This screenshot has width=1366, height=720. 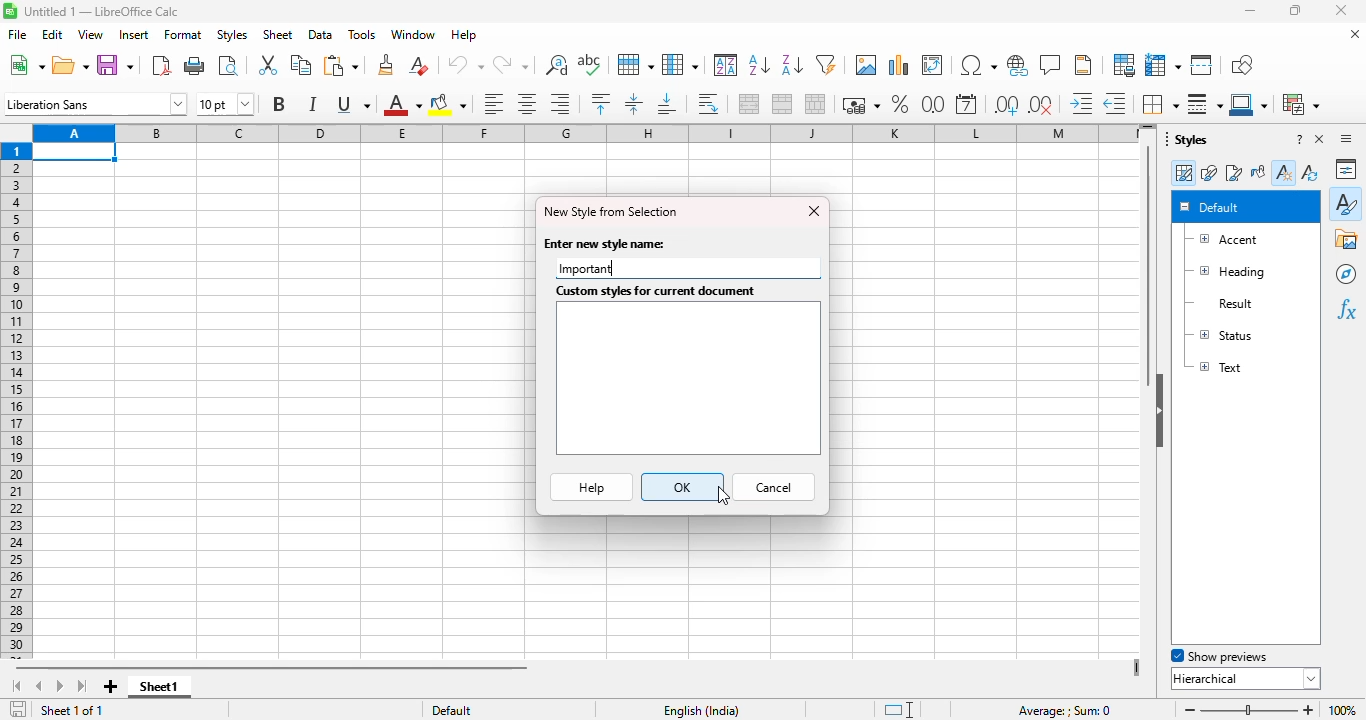 What do you see at coordinates (1018, 65) in the screenshot?
I see `insert hyperlink` at bounding box center [1018, 65].